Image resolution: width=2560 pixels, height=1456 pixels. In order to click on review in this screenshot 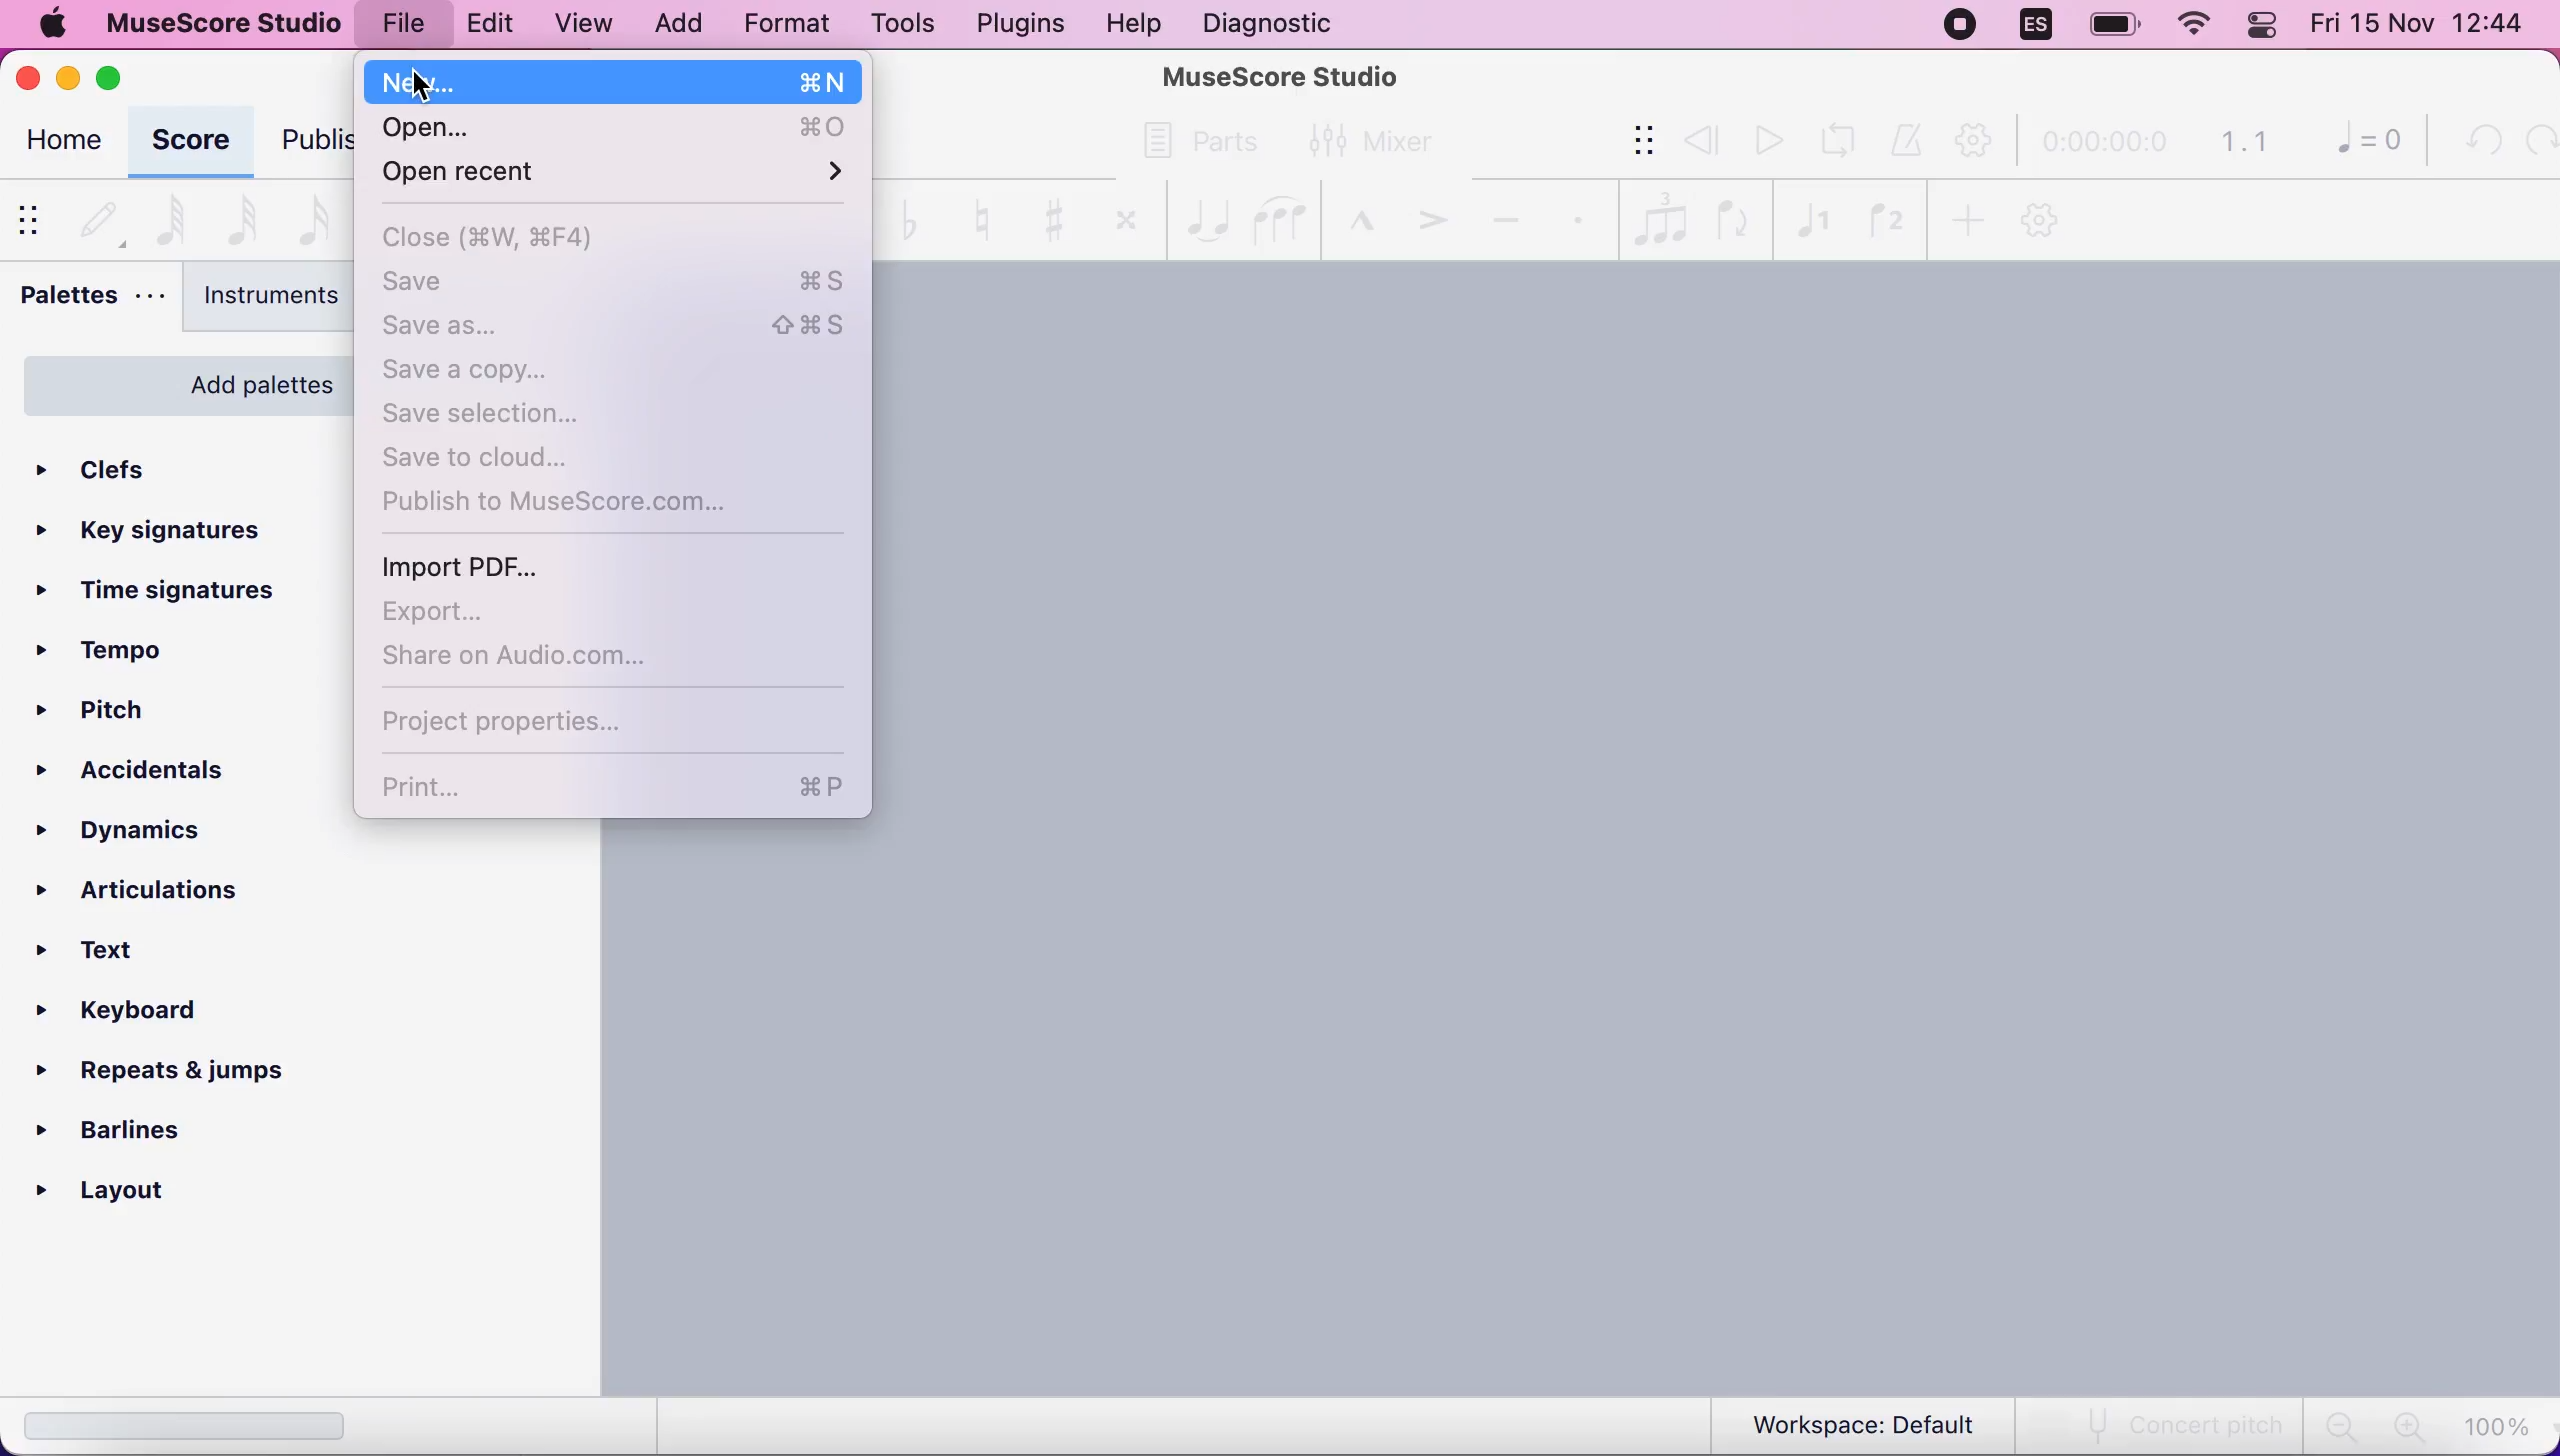, I will do `click(1702, 139)`.